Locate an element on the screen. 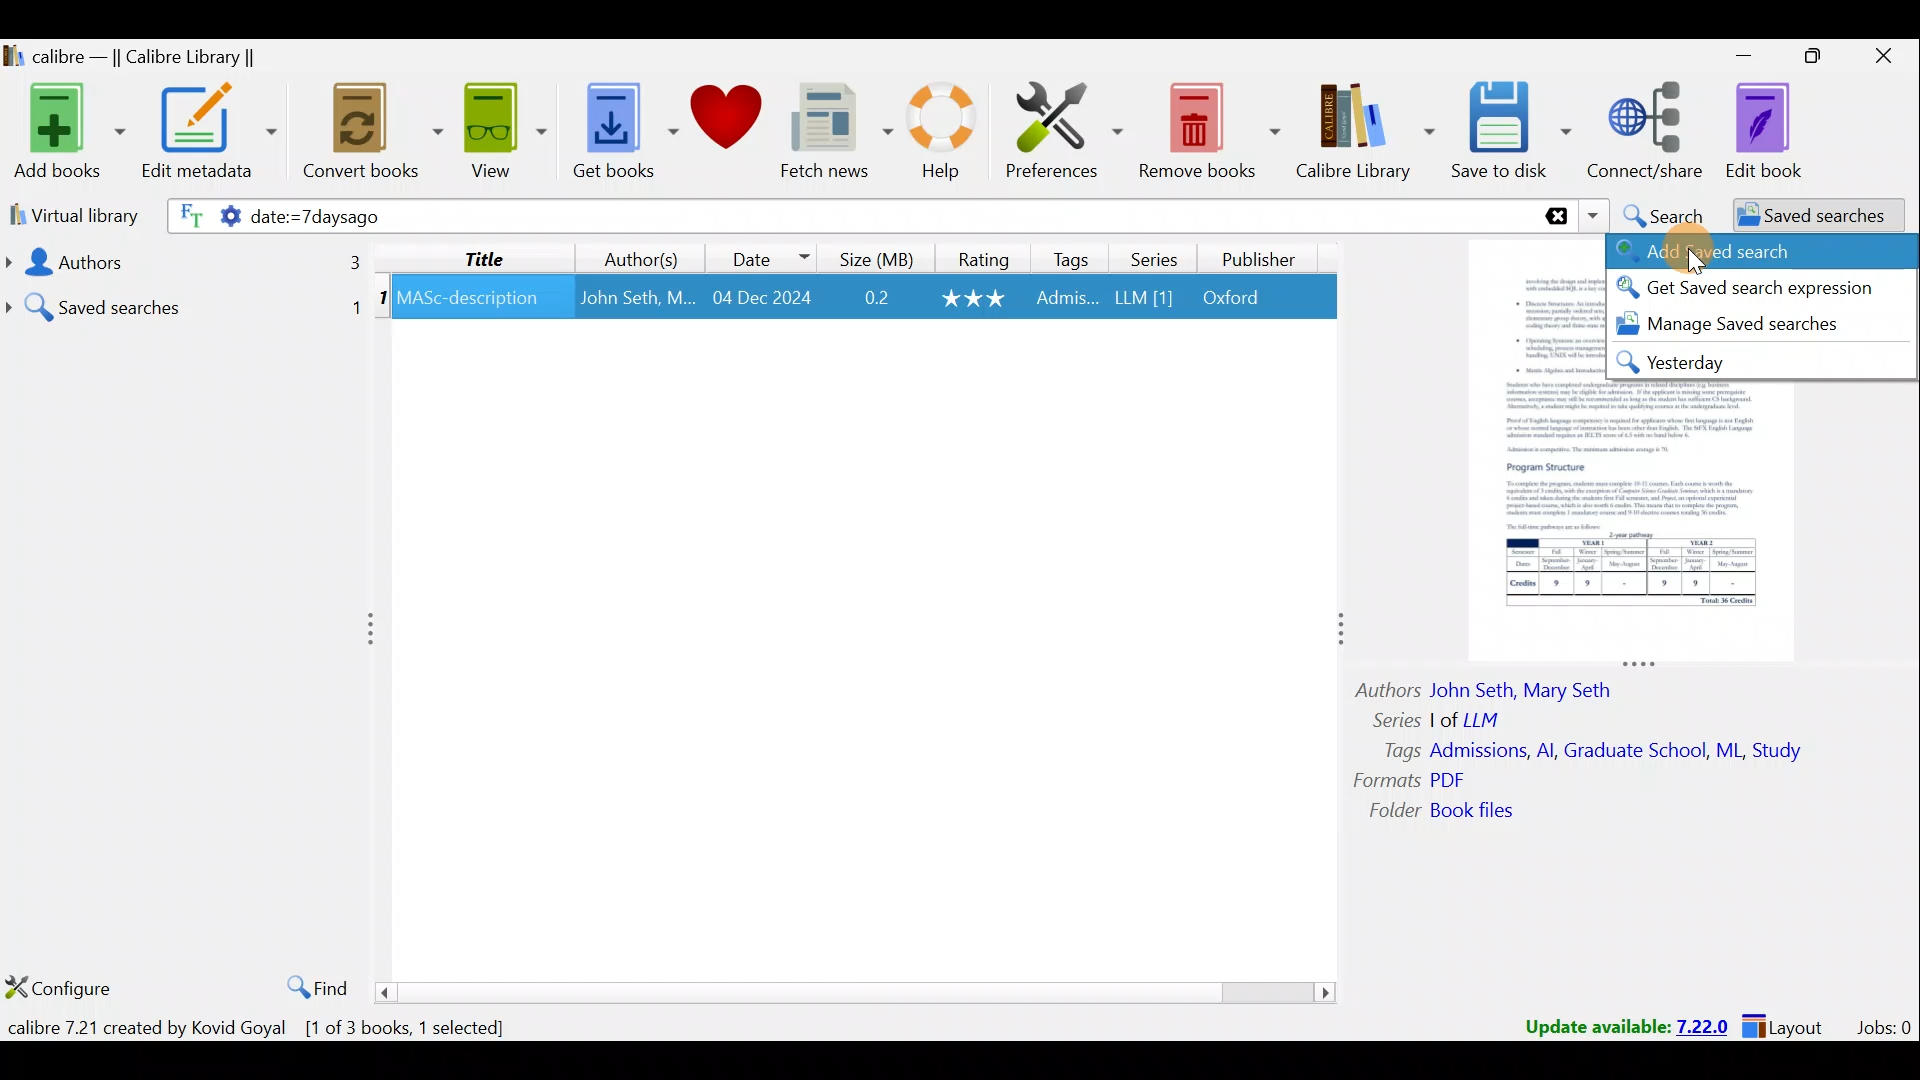 This screenshot has width=1920, height=1080. date:=7daysago is located at coordinates (500, 218).